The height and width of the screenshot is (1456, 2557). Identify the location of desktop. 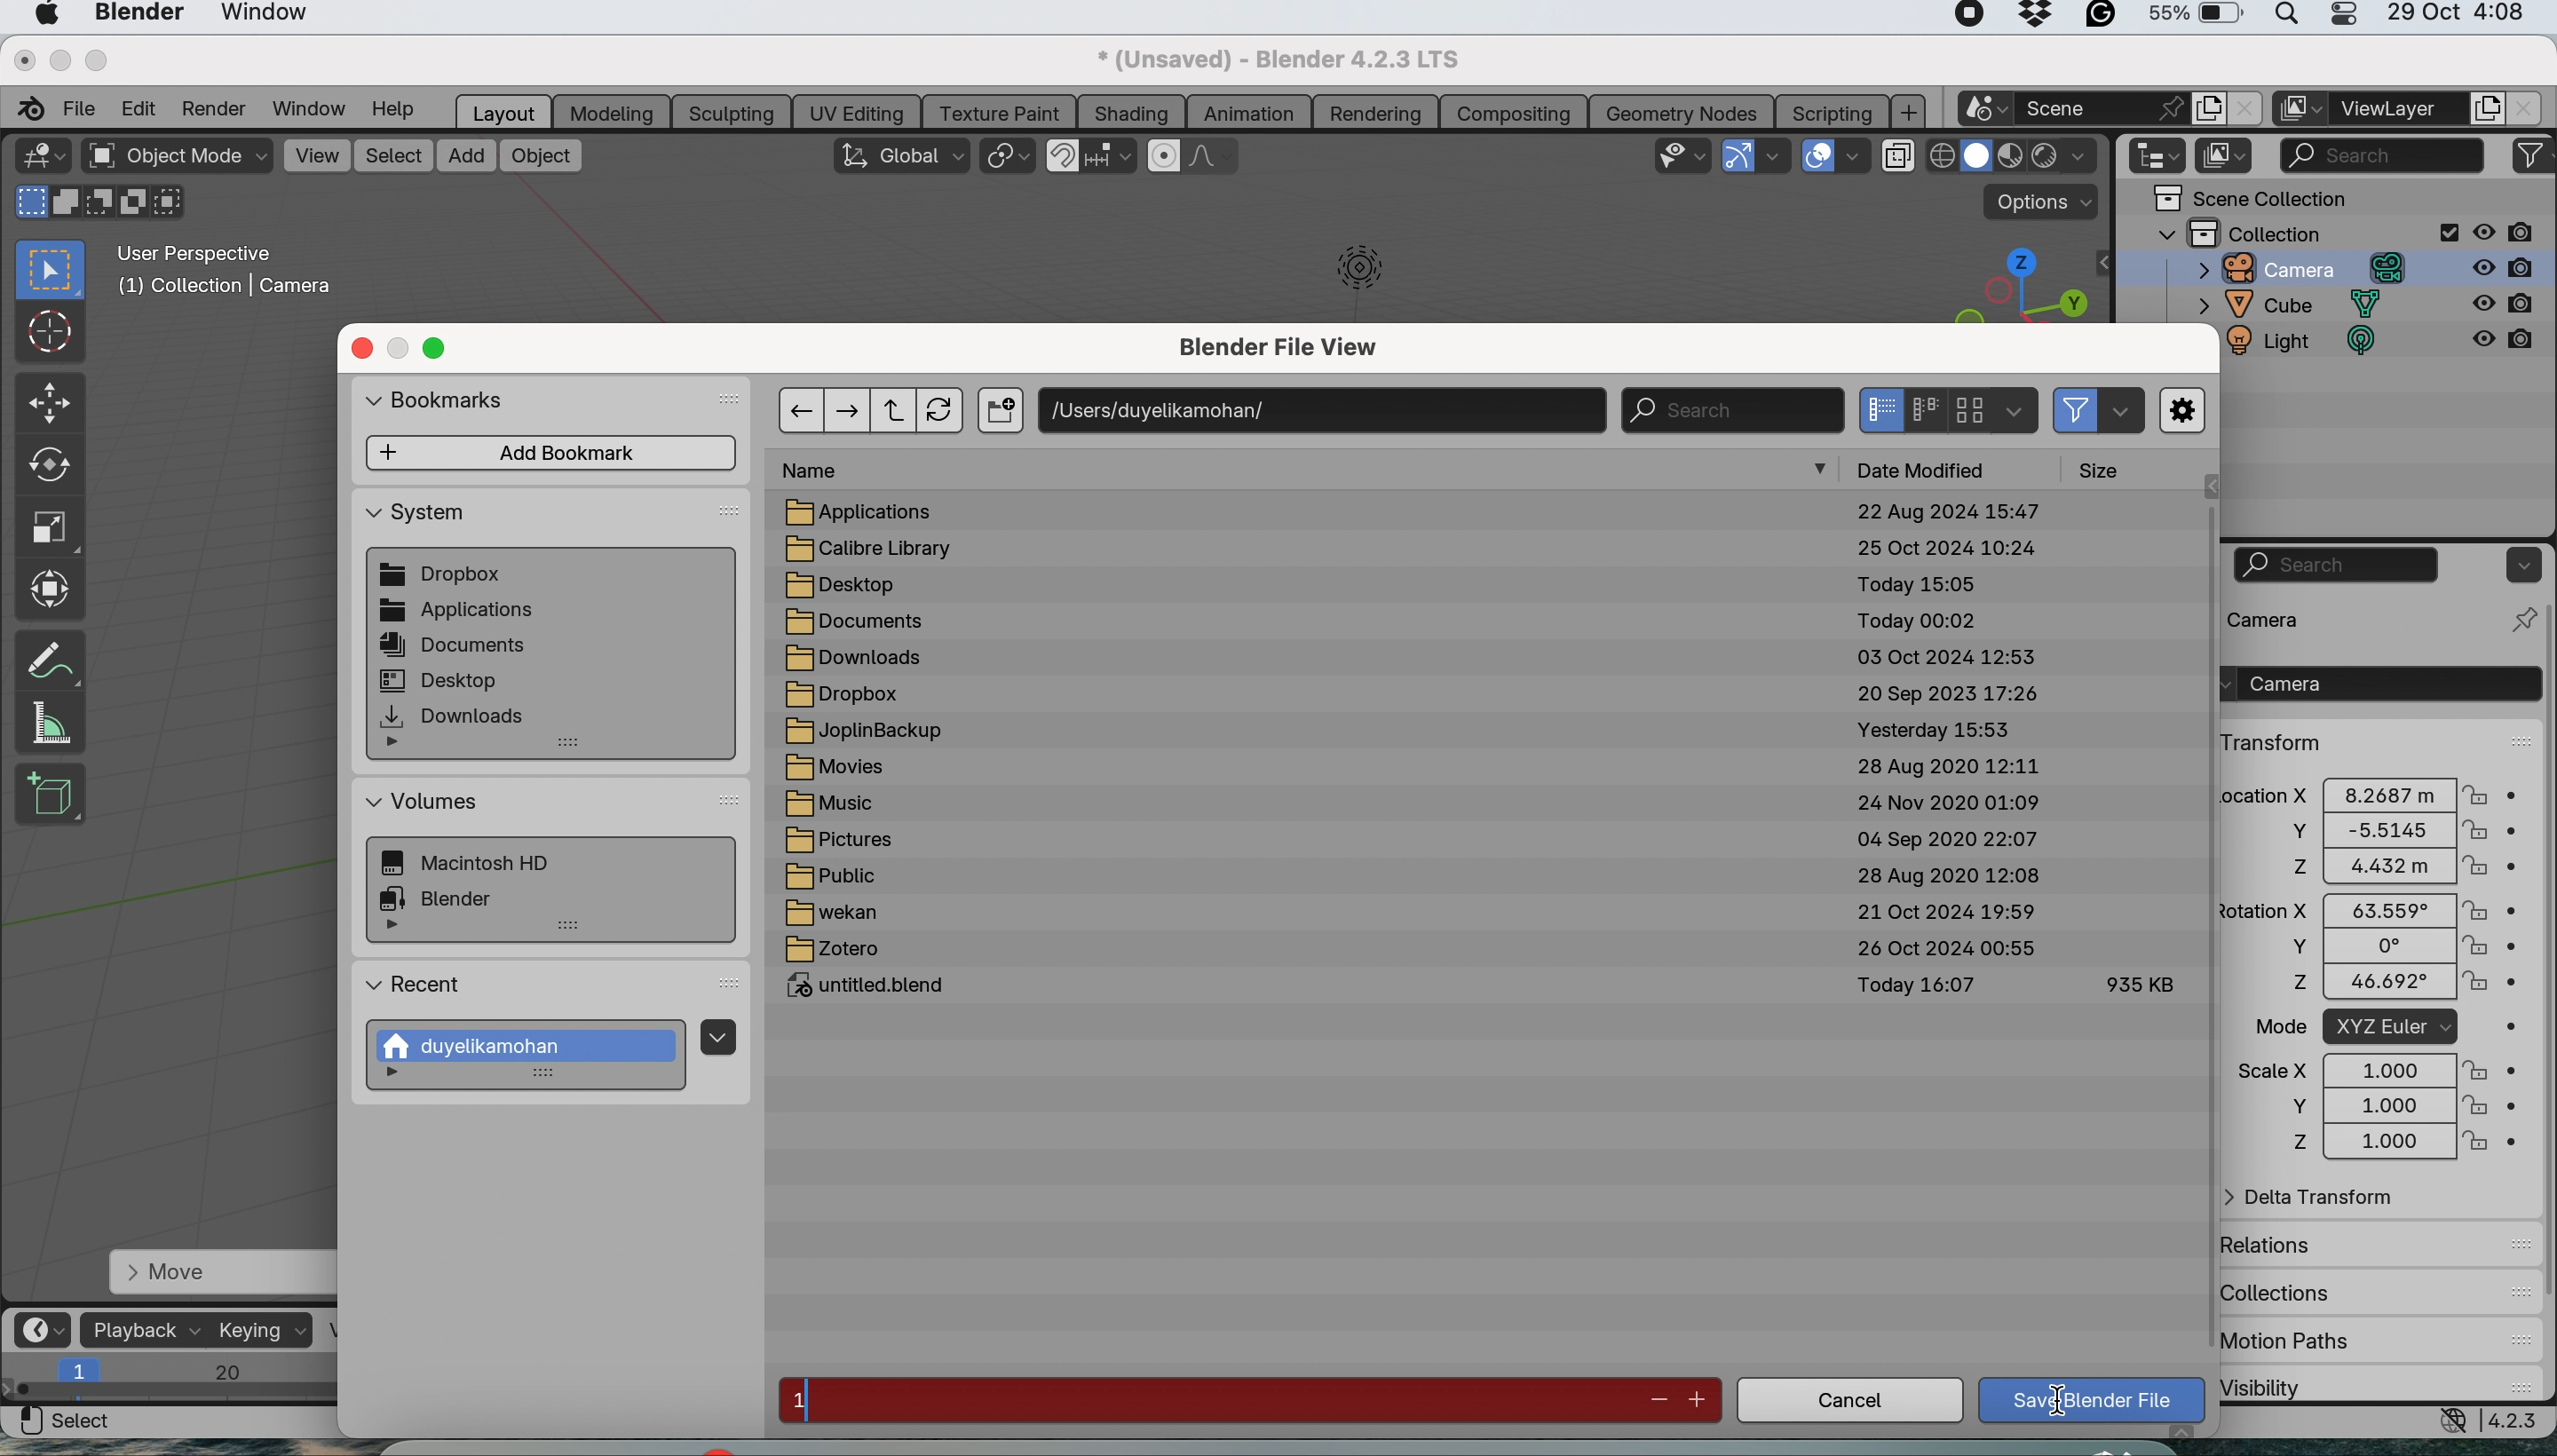
(854, 584).